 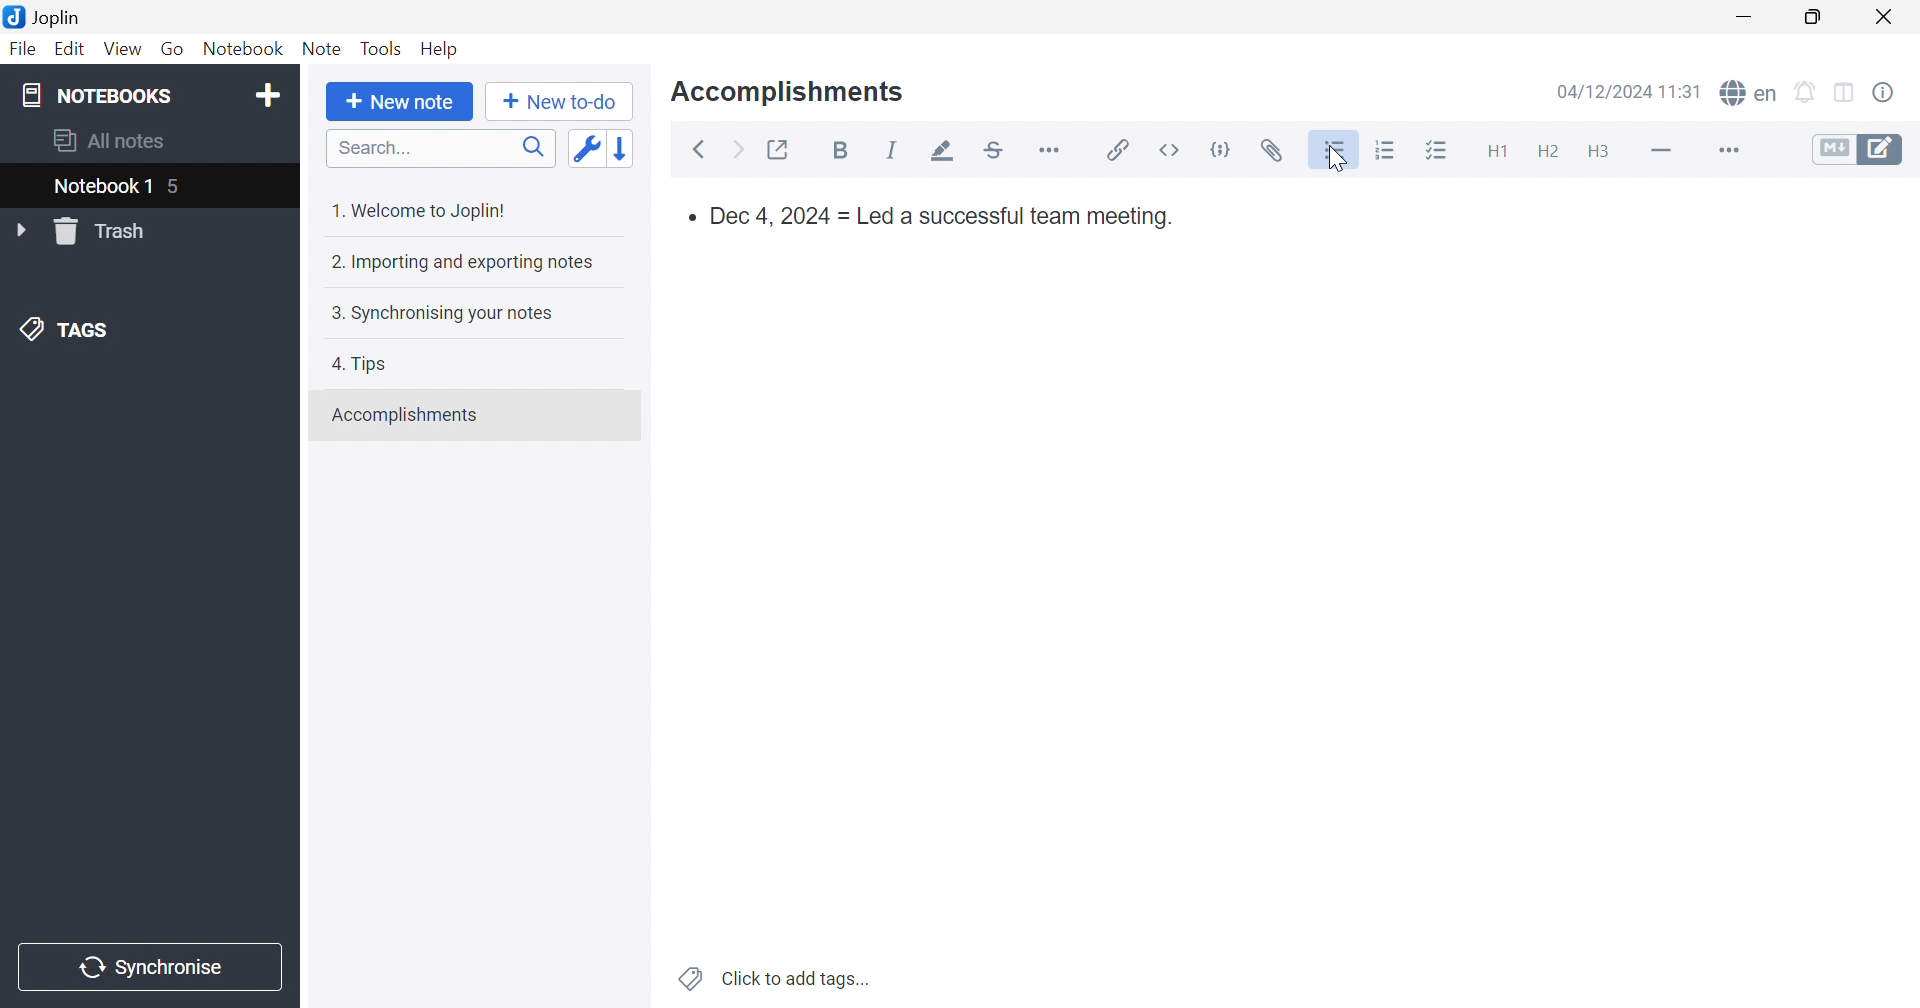 I want to click on Notebook 1, so click(x=101, y=187).